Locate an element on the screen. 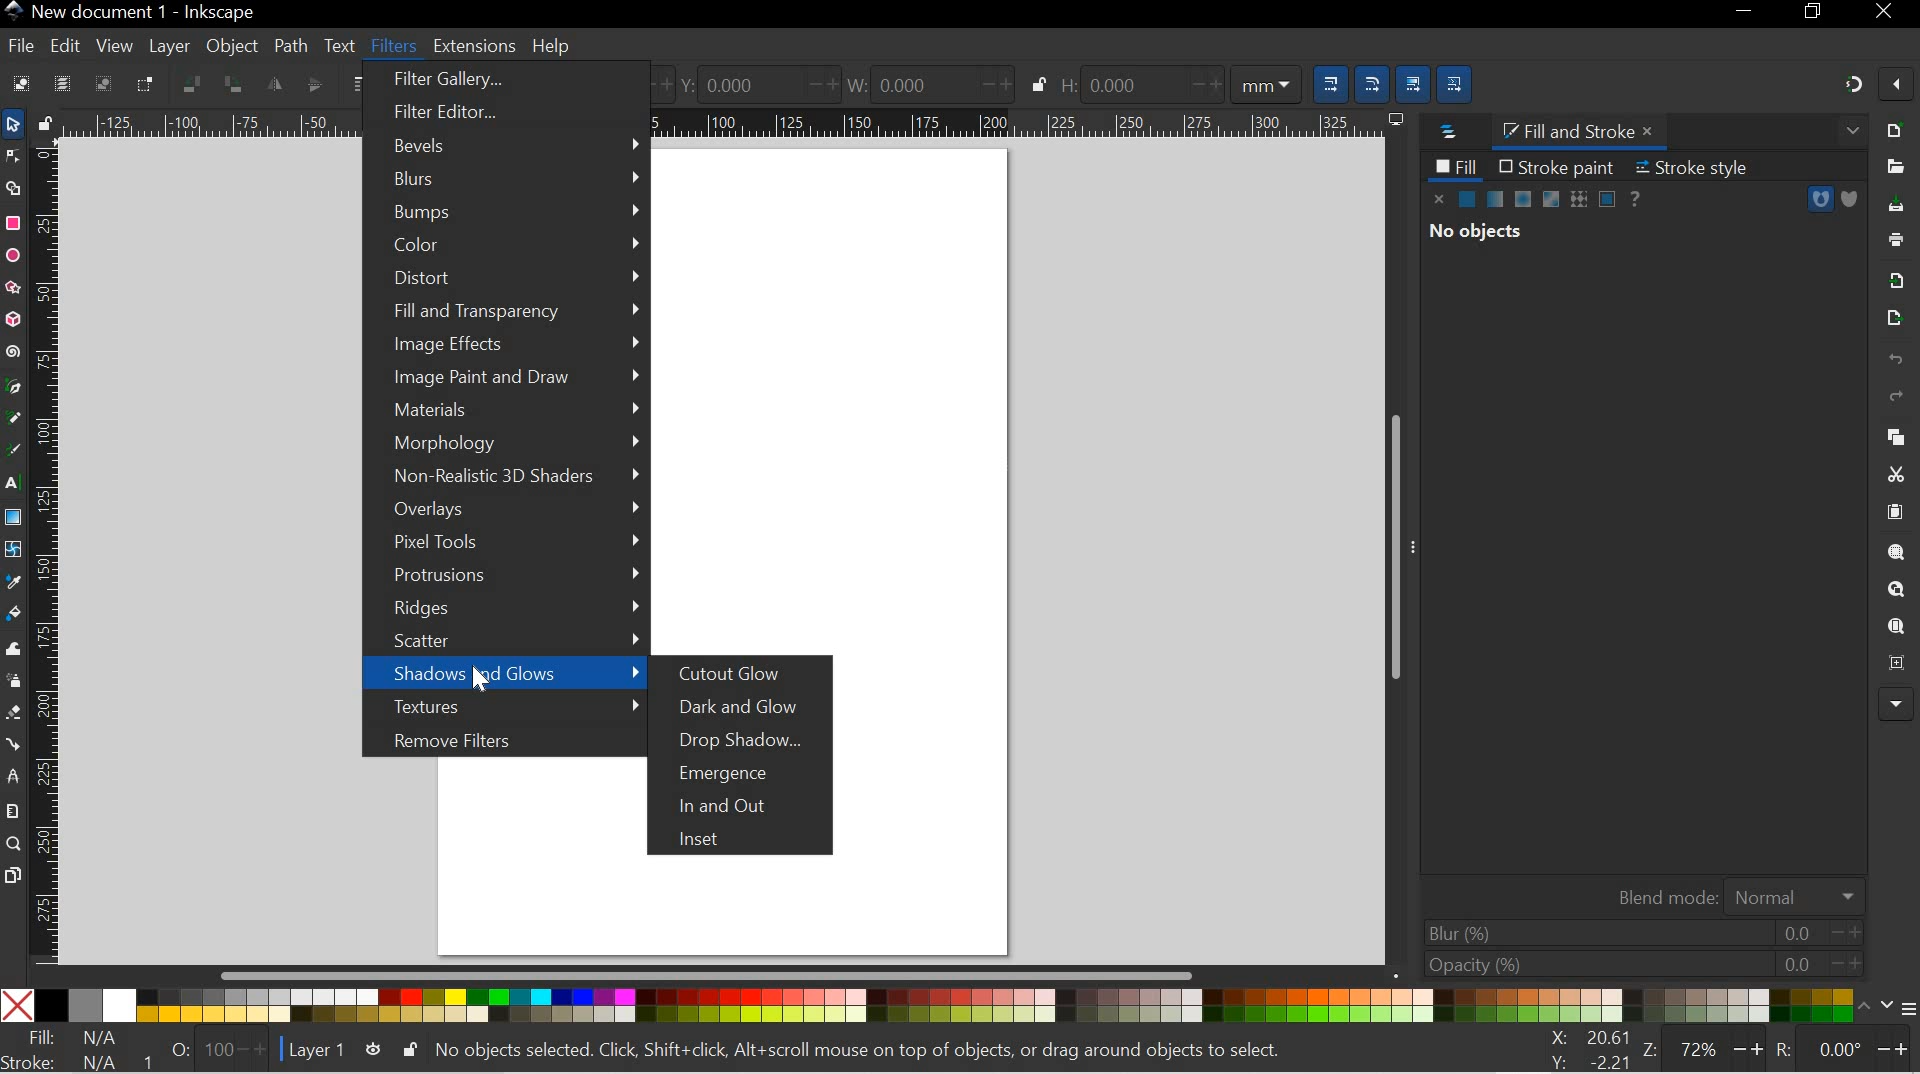  IMAGE PAINT AND DRAW is located at coordinates (509, 378).